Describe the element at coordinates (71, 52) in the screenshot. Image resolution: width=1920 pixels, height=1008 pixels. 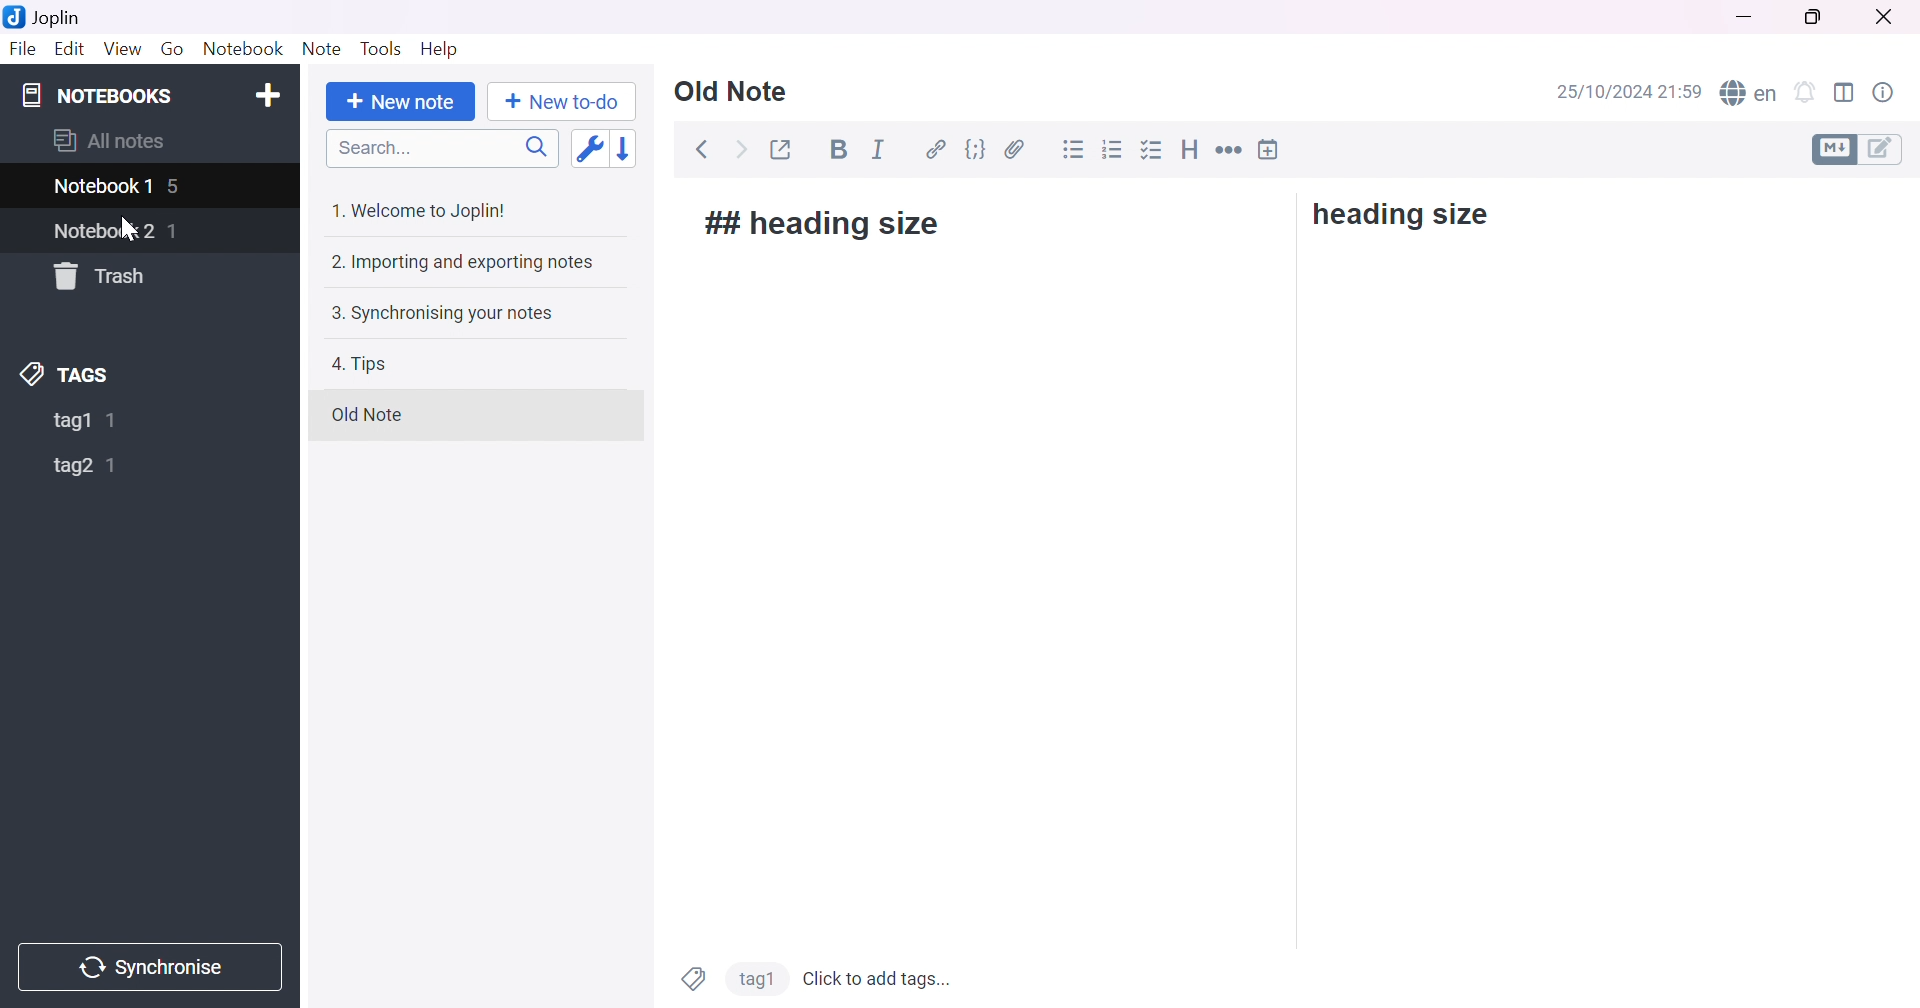
I see `Edit` at that location.